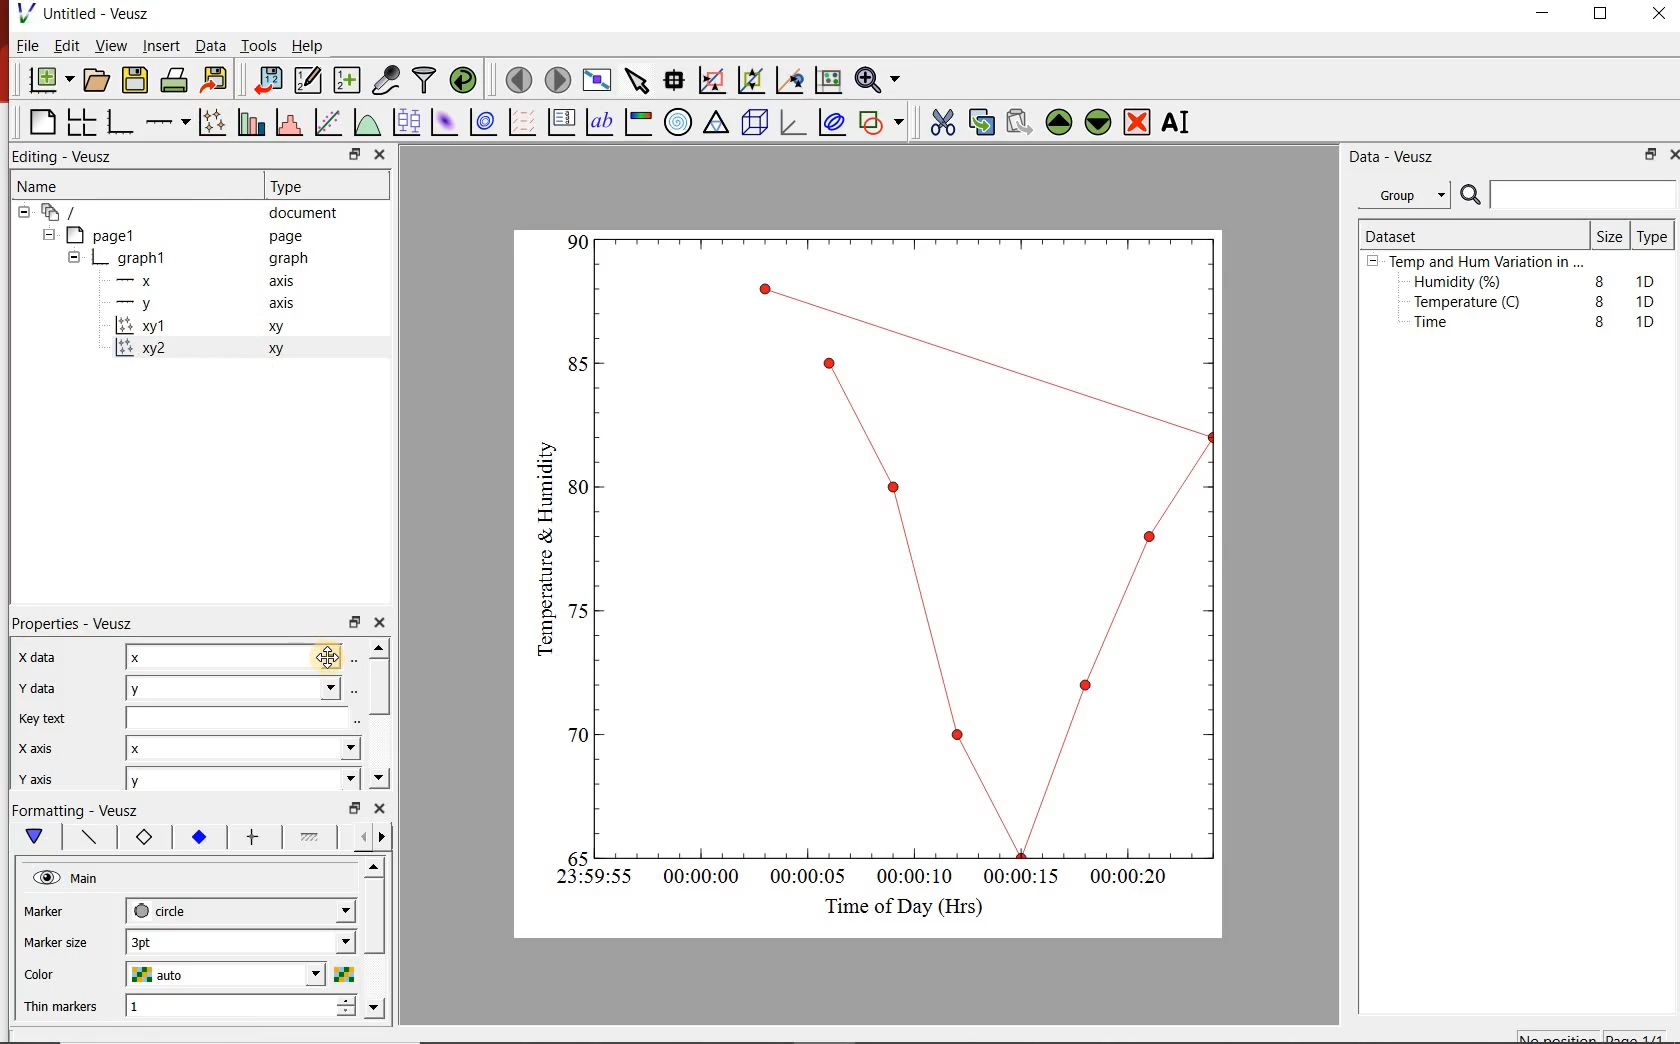  I want to click on 8, so click(1596, 300).